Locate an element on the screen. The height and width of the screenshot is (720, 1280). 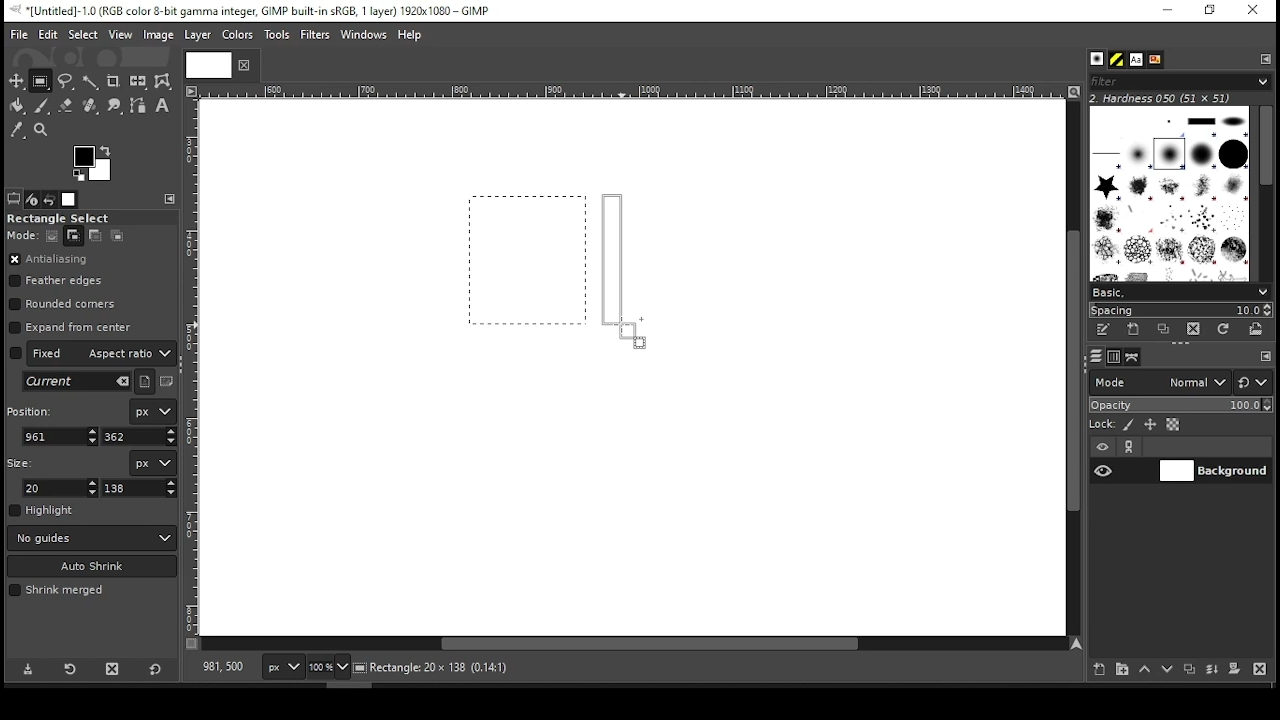
configure this tab is located at coordinates (1266, 358).